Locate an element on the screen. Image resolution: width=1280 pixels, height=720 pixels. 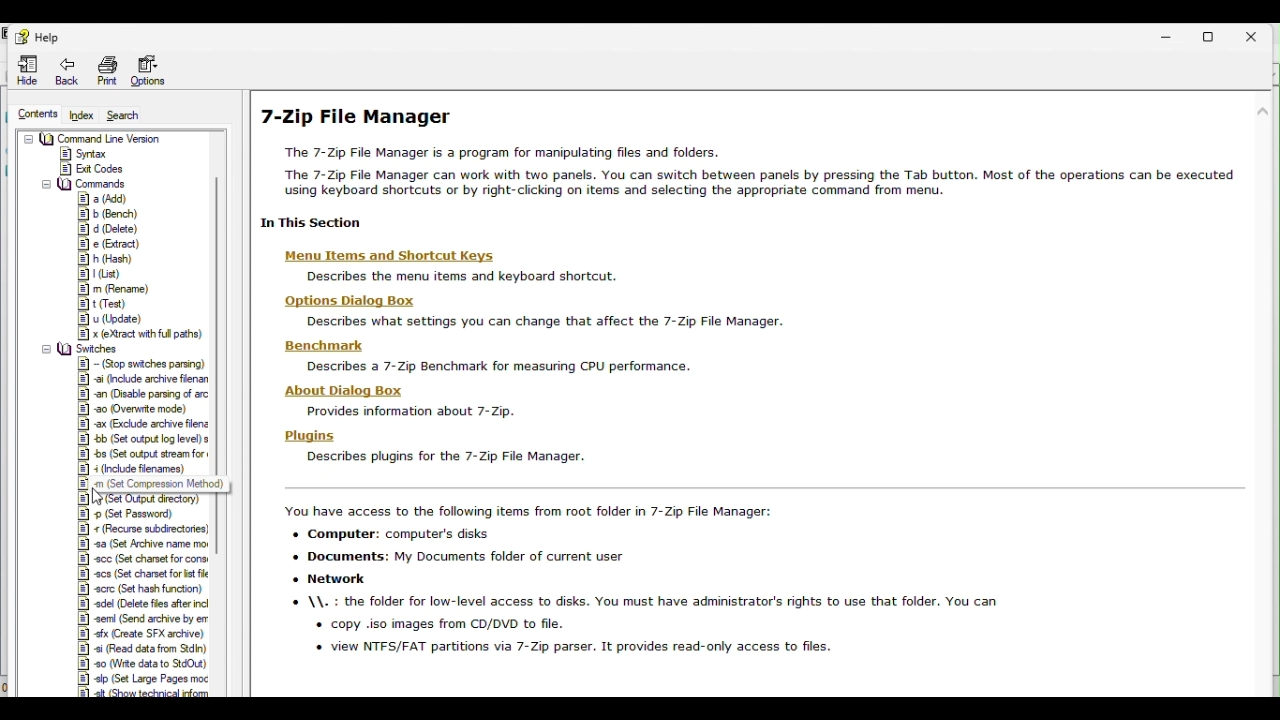
ax is located at coordinates (142, 423).